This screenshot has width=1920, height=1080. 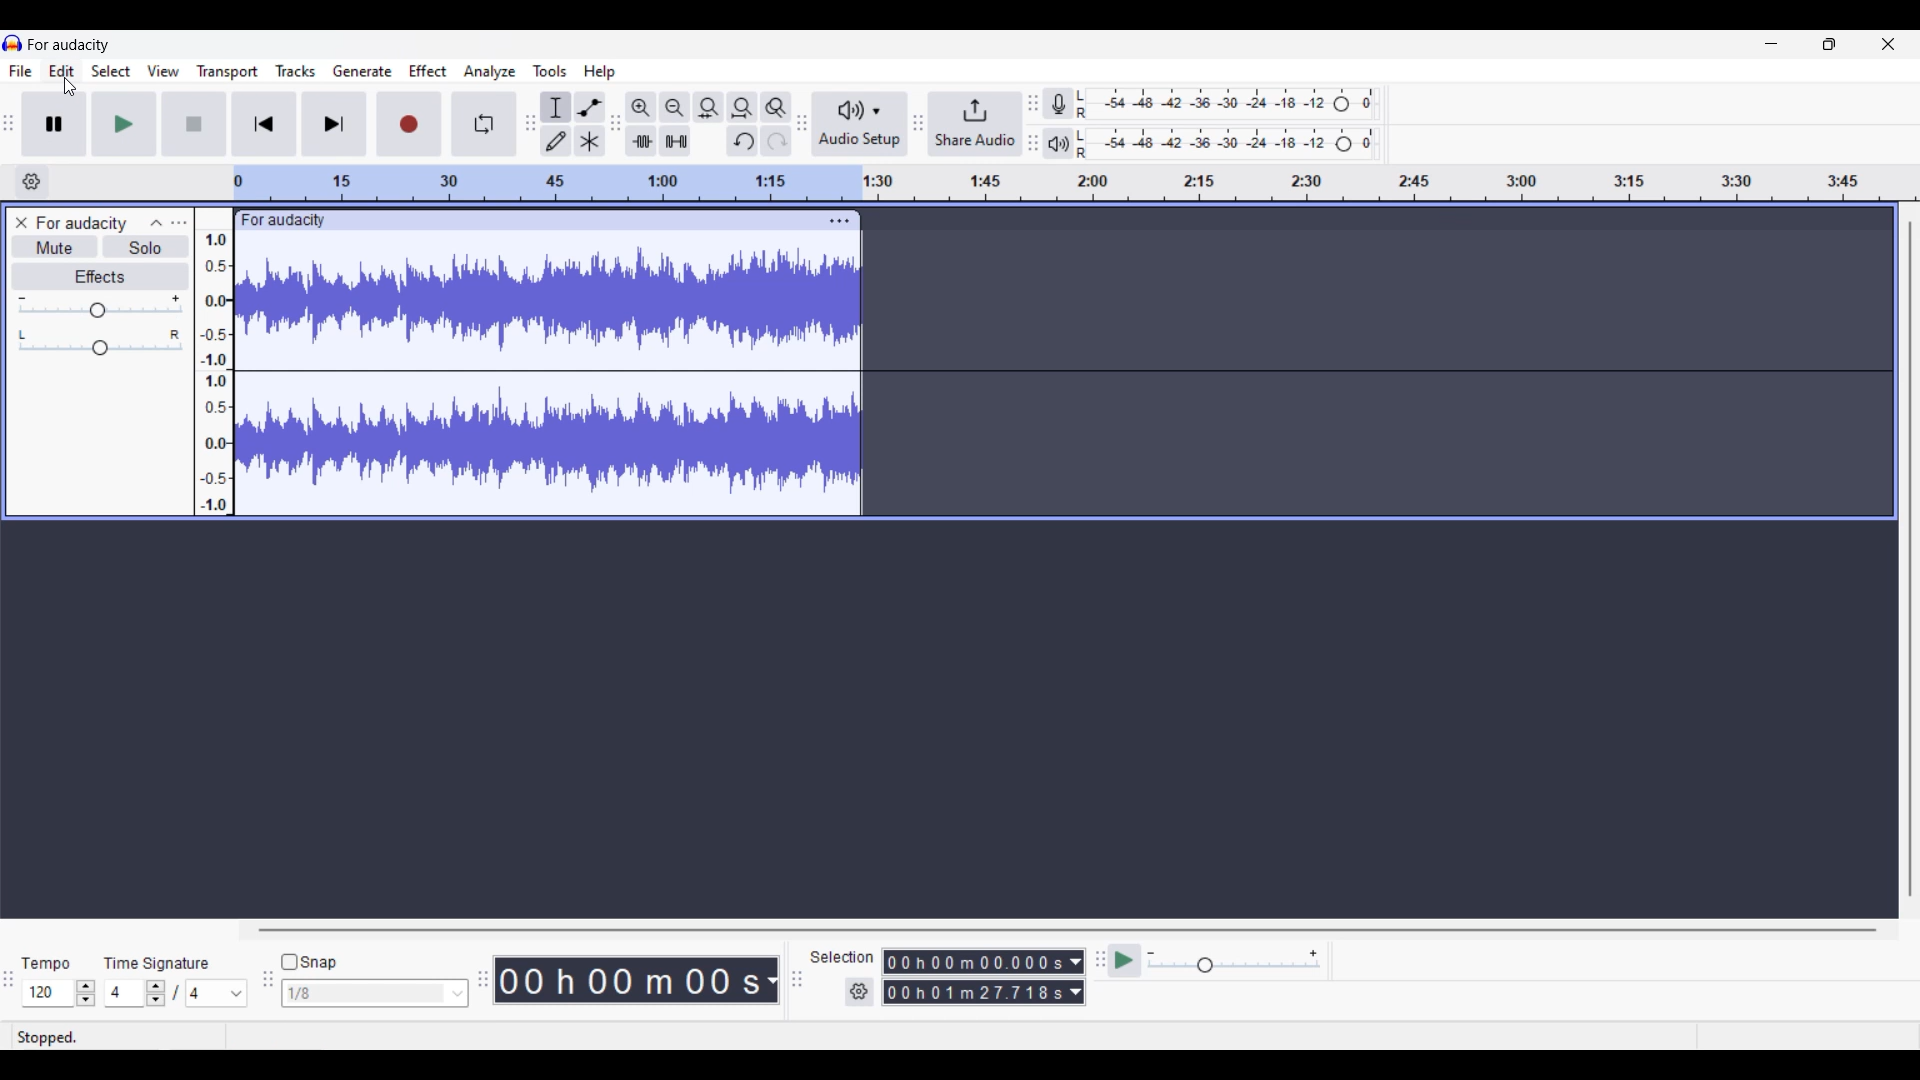 I want to click on Trim audio outside selection, so click(x=641, y=141).